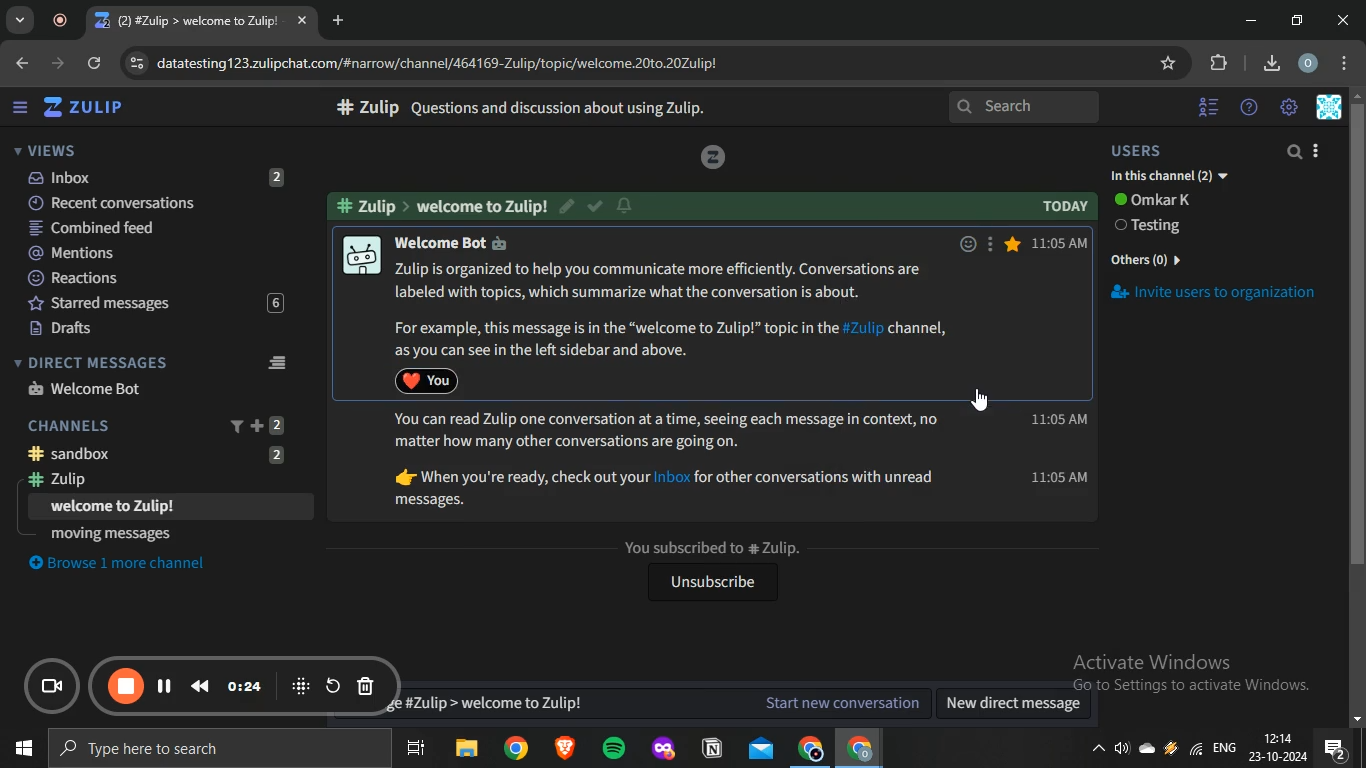  Describe the element at coordinates (87, 388) in the screenshot. I see `welcome bot` at that location.